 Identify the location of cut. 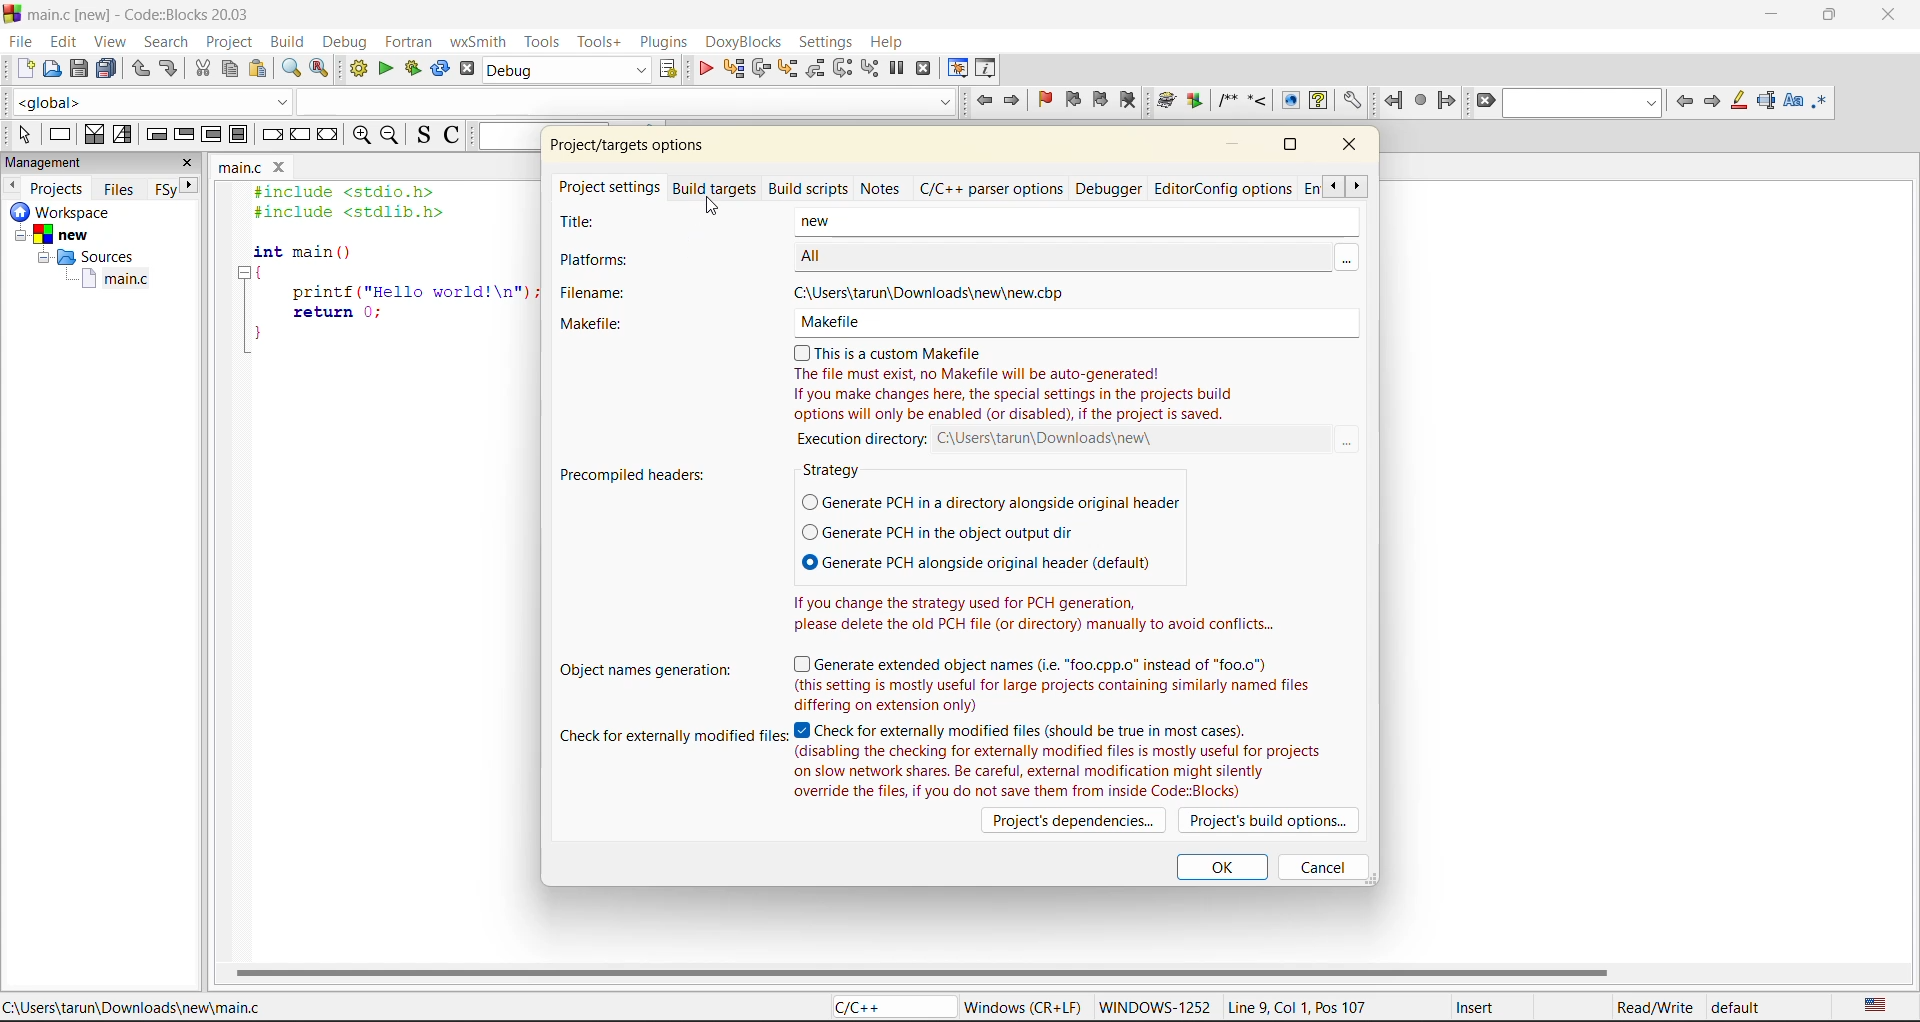
(201, 69).